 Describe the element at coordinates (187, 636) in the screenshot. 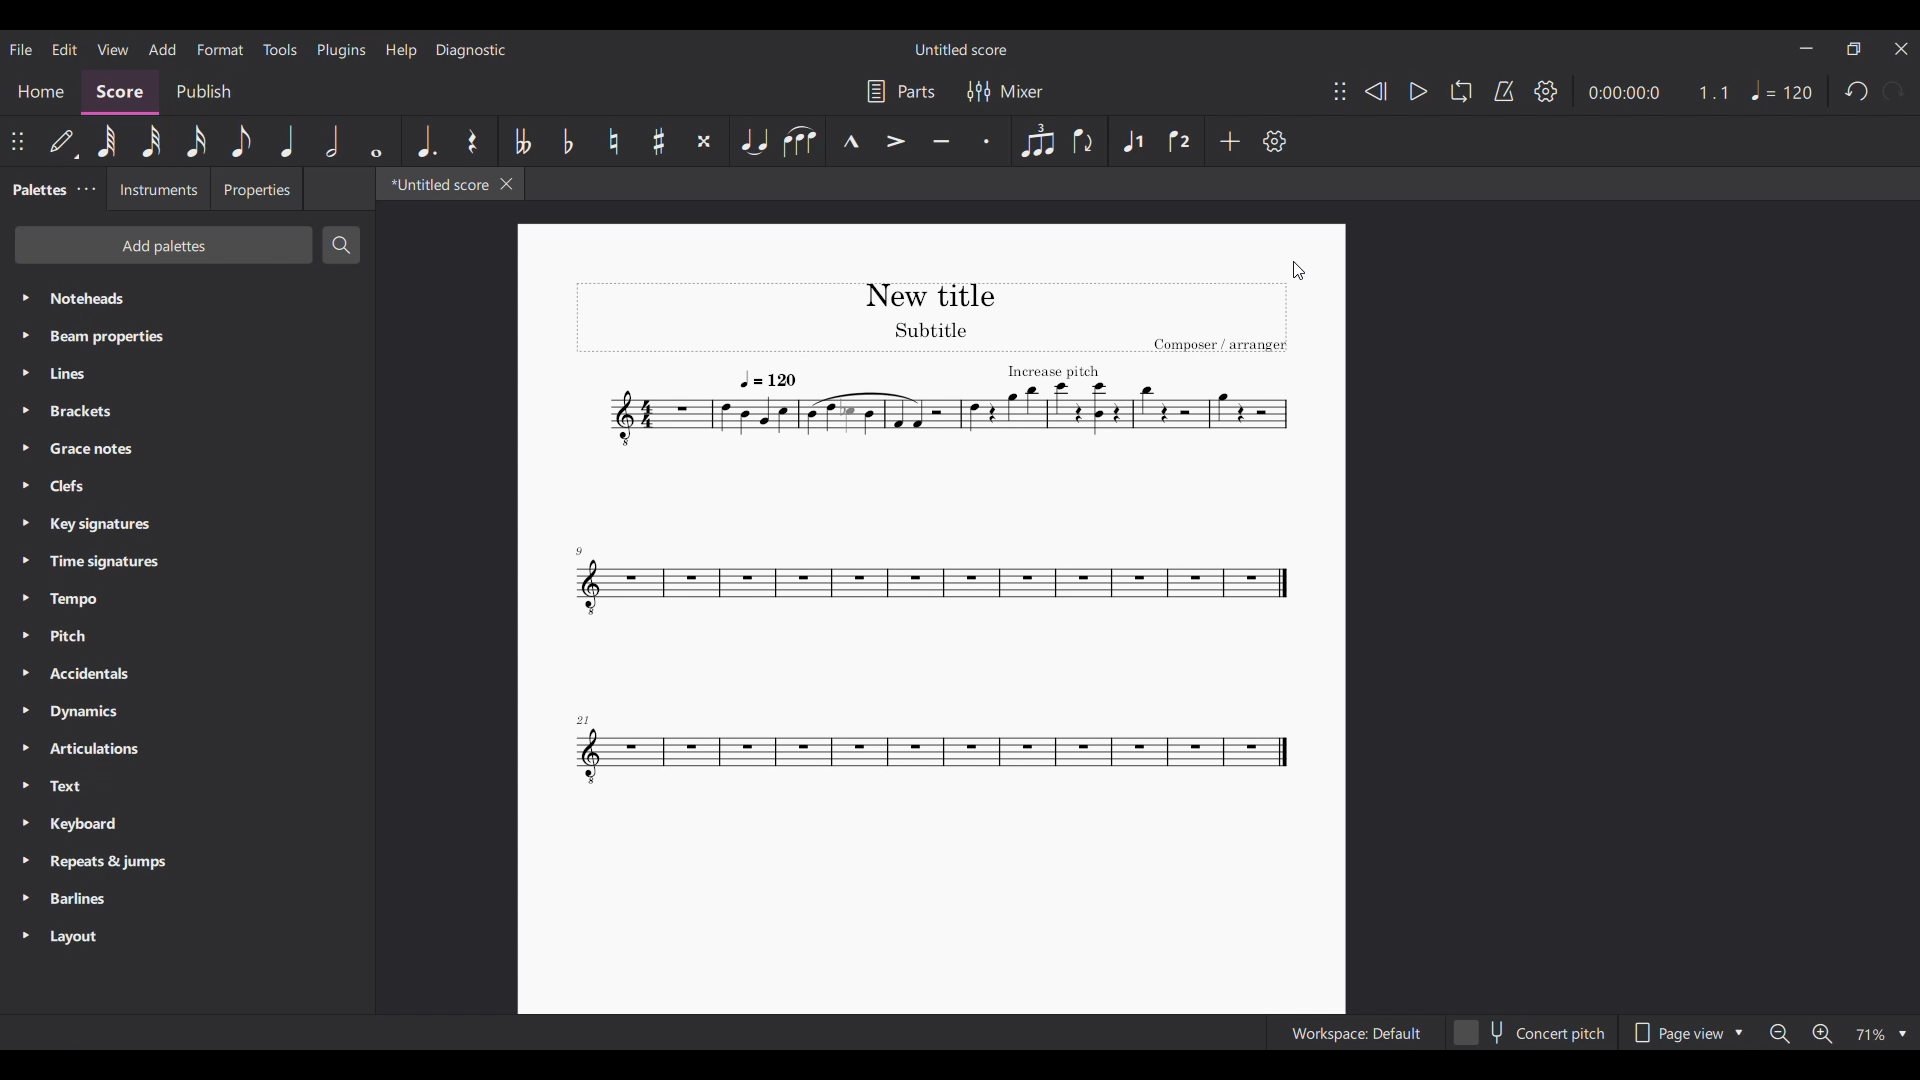

I see `Pitch` at that location.